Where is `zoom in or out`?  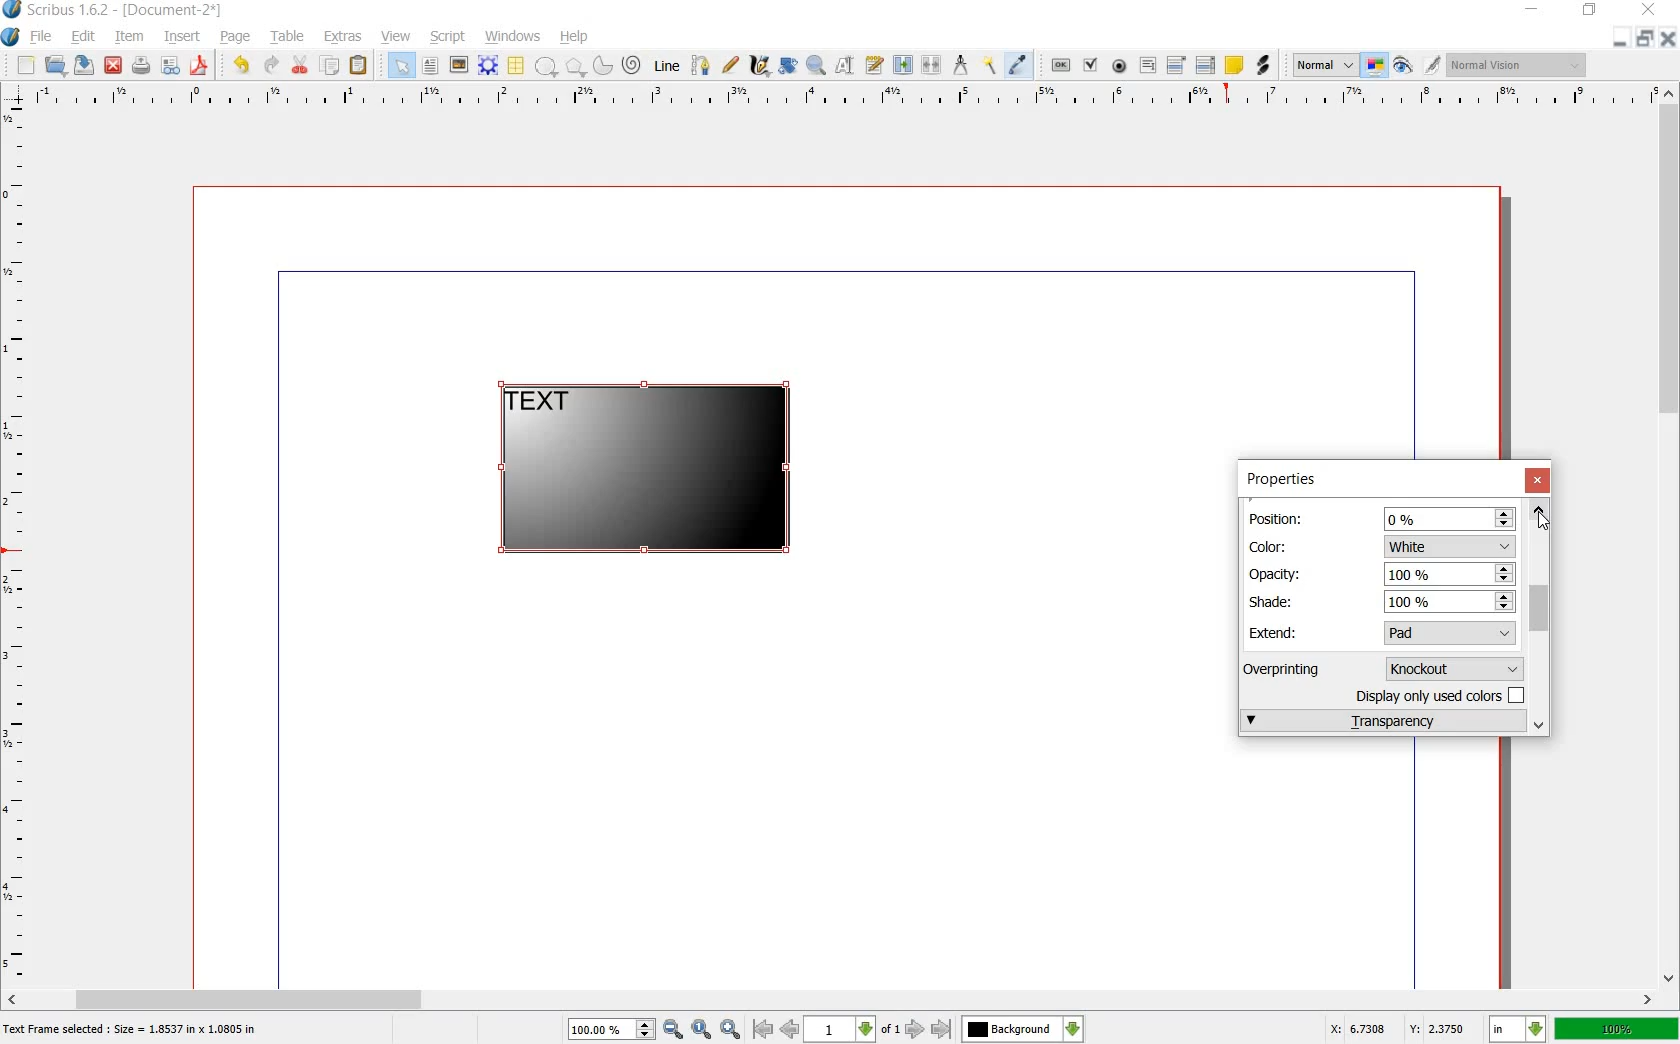
zoom in or out is located at coordinates (815, 67).